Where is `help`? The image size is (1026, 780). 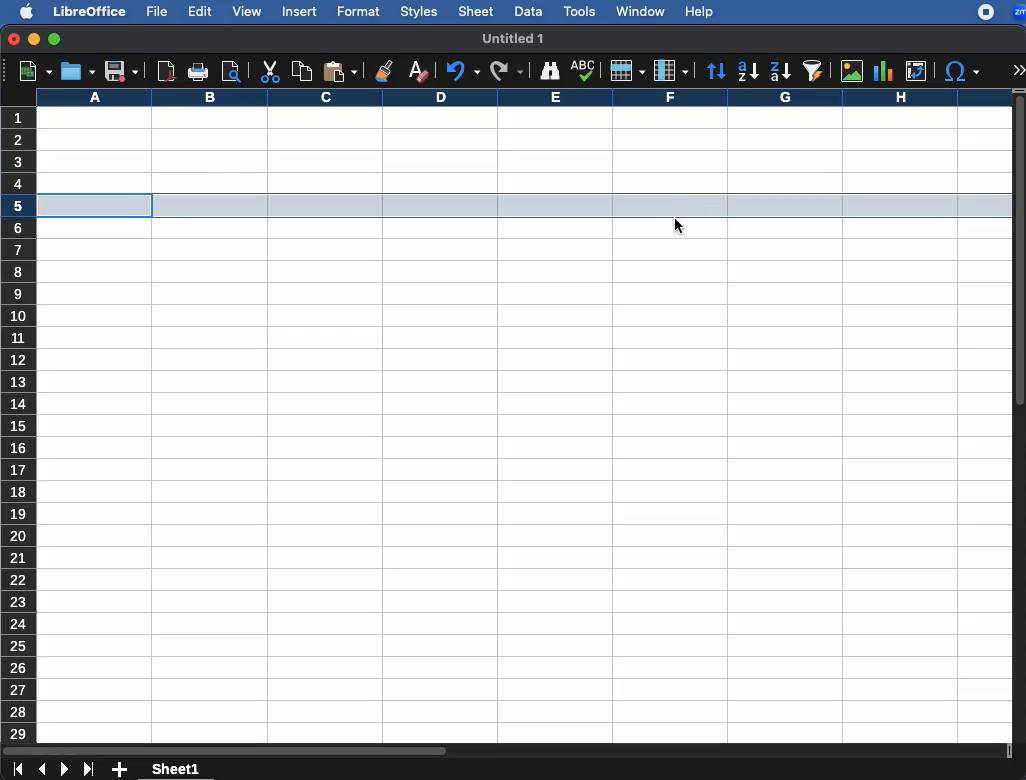 help is located at coordinates (698, 12).